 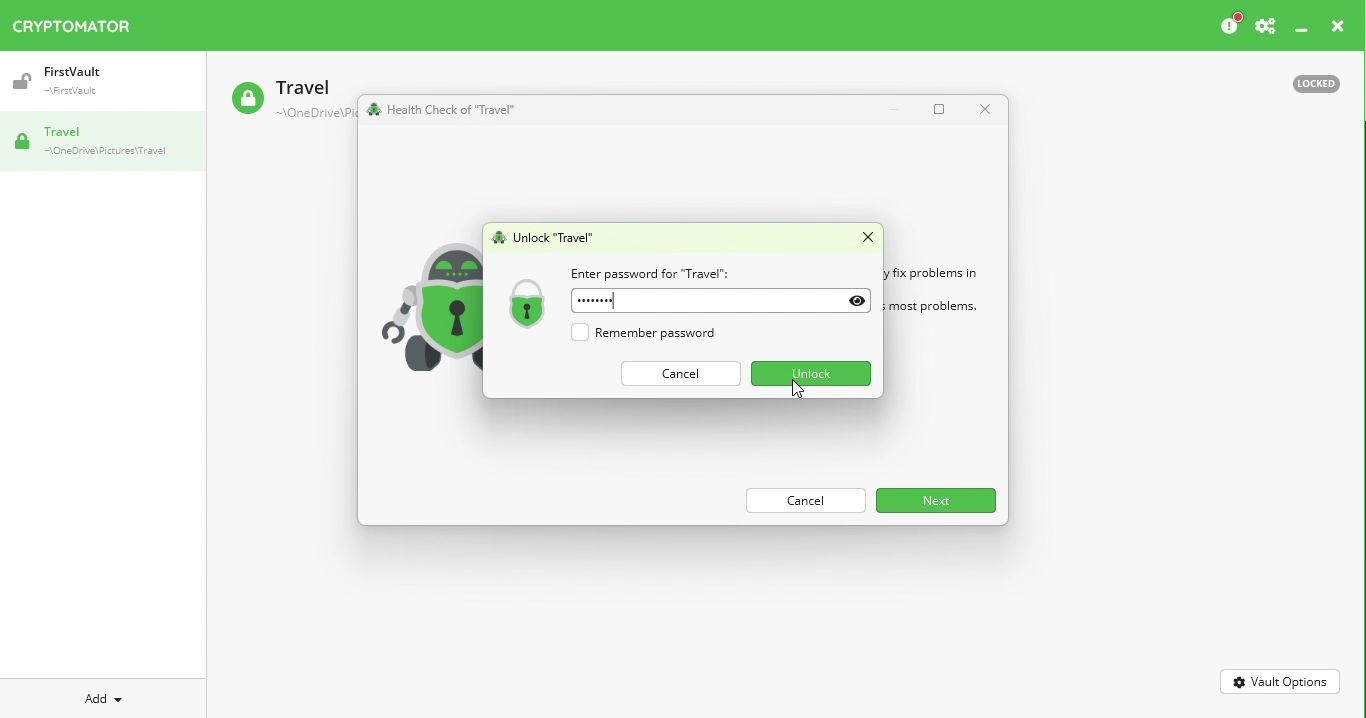 I want to click on Please consider donating, so click(x=1226, y=25).